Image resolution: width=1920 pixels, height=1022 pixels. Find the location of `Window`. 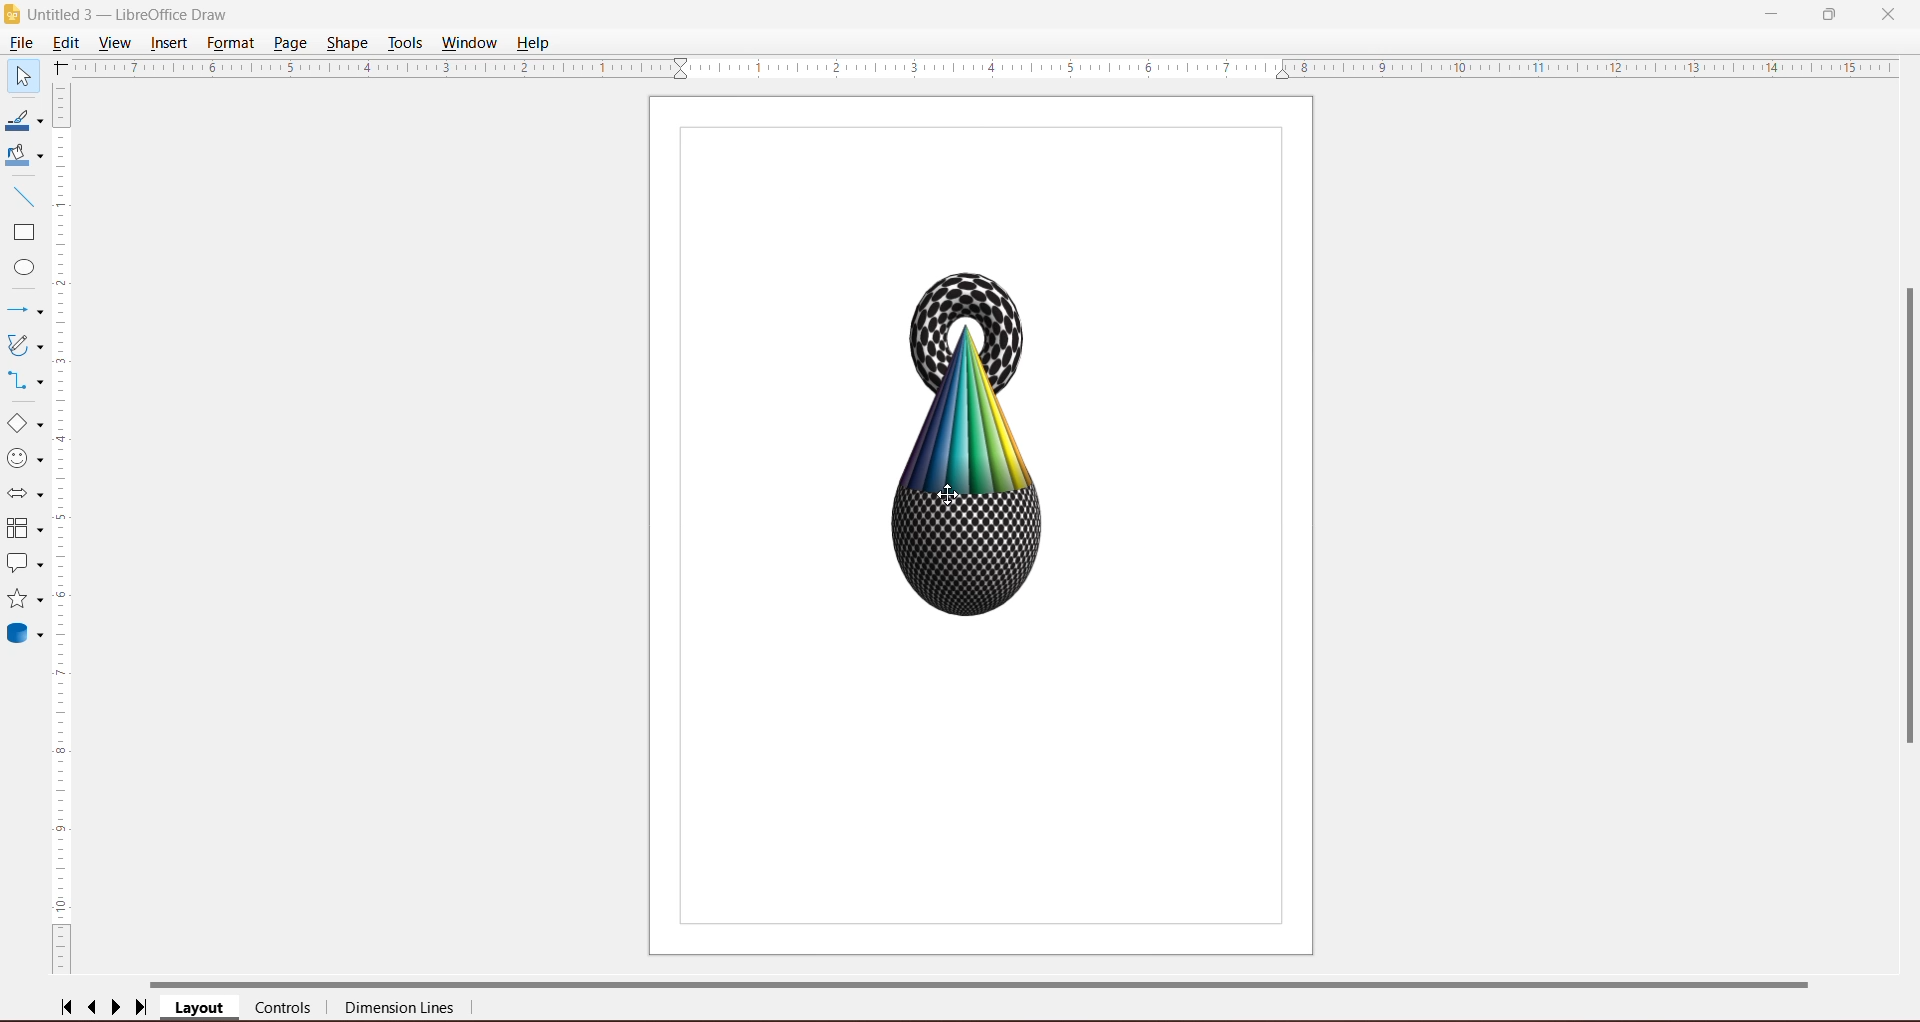

Window is located at coordinates (471, 43).